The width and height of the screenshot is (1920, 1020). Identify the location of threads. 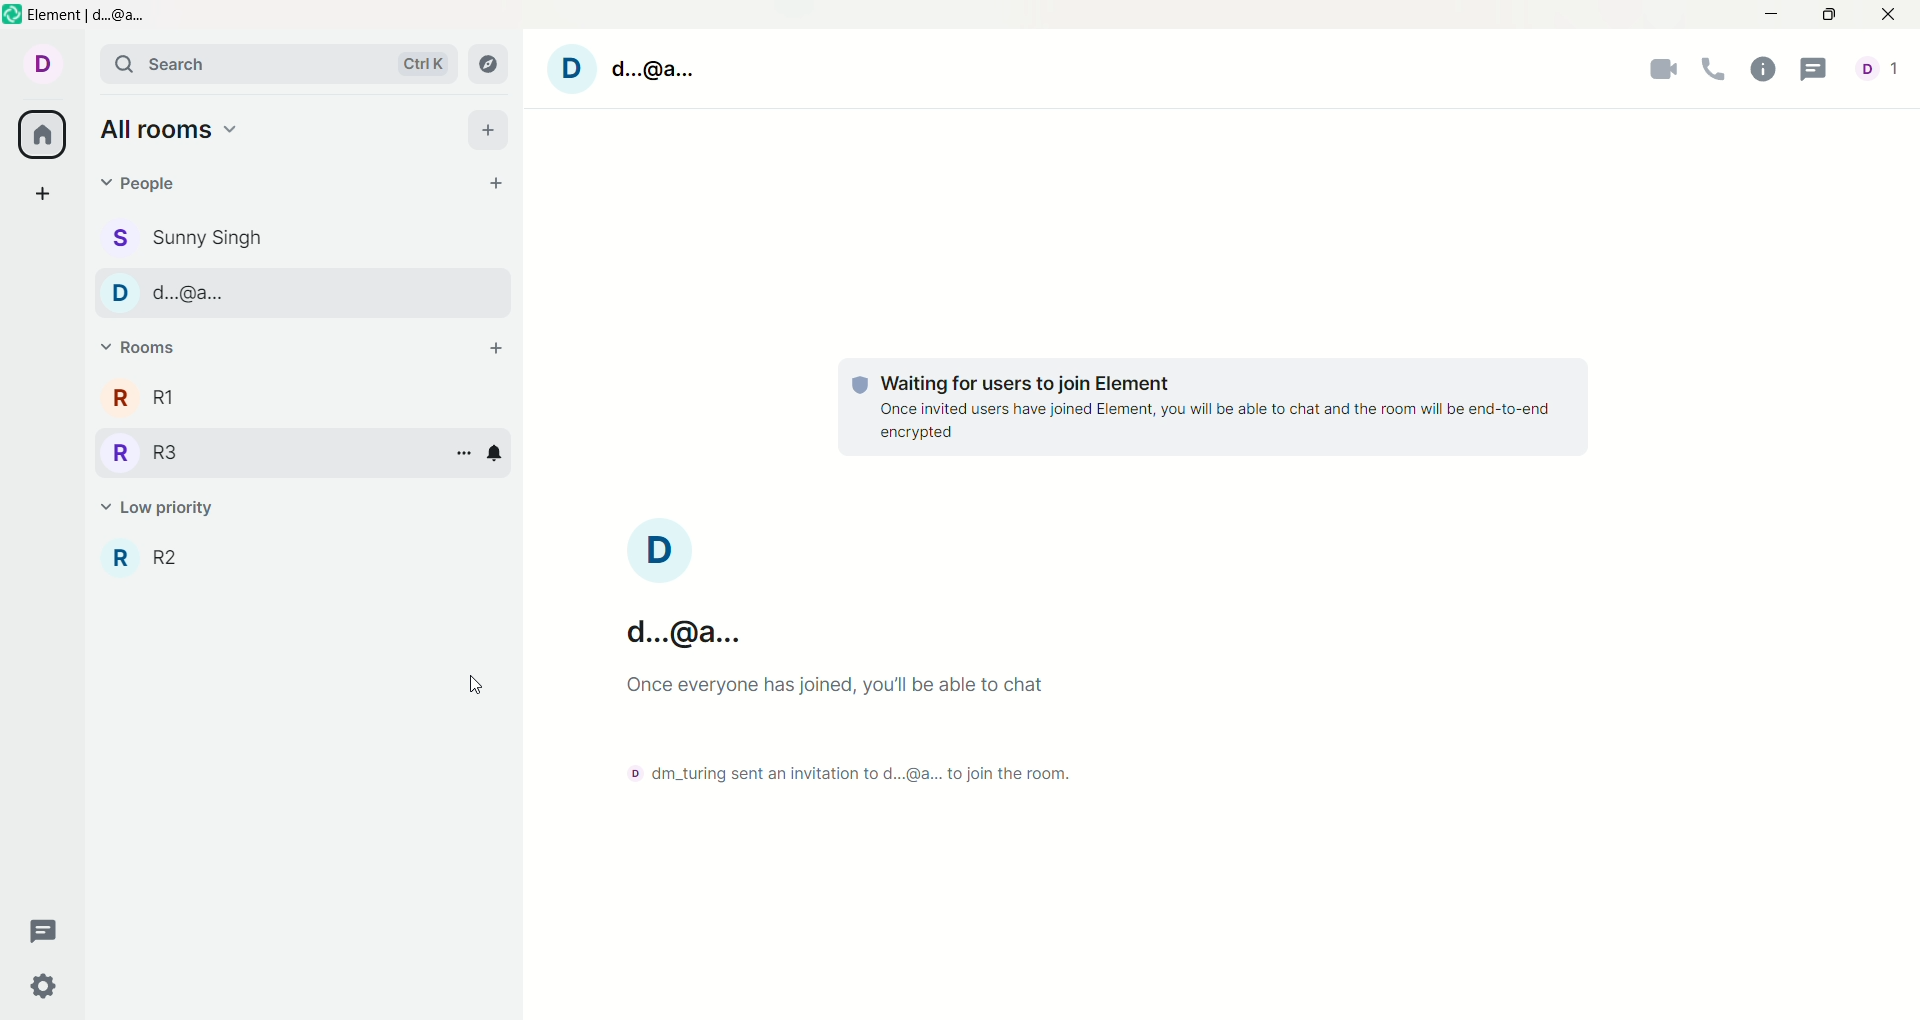
(1810, 70).